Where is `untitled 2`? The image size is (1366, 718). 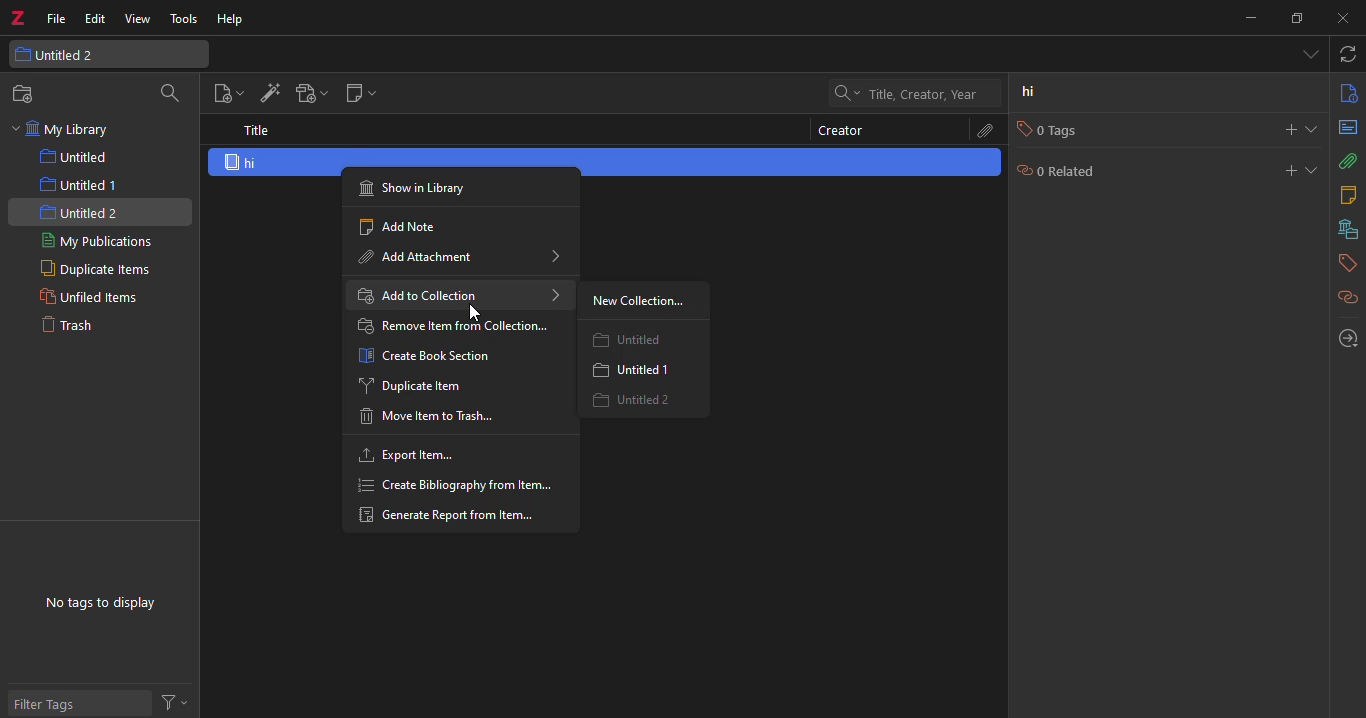
untitled 2 is located at coordinates (640, 401).